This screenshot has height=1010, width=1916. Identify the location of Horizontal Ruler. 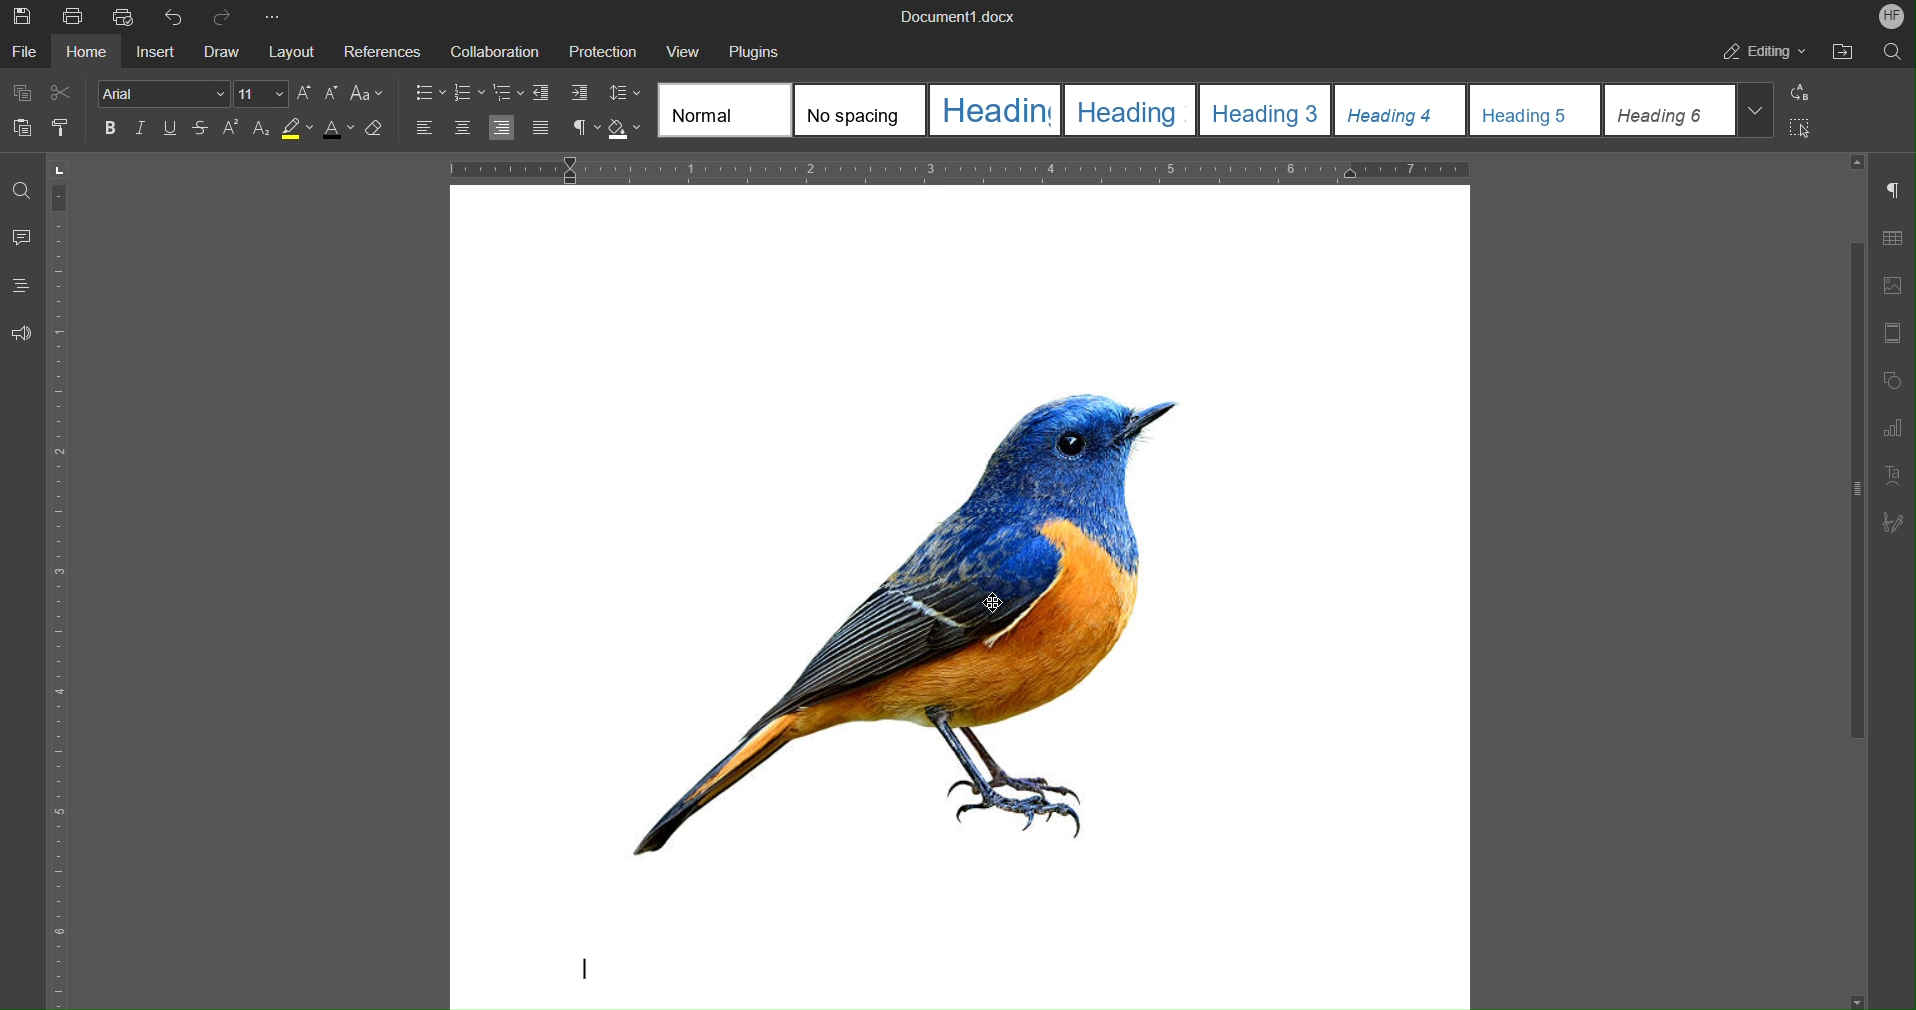
(960, 168).